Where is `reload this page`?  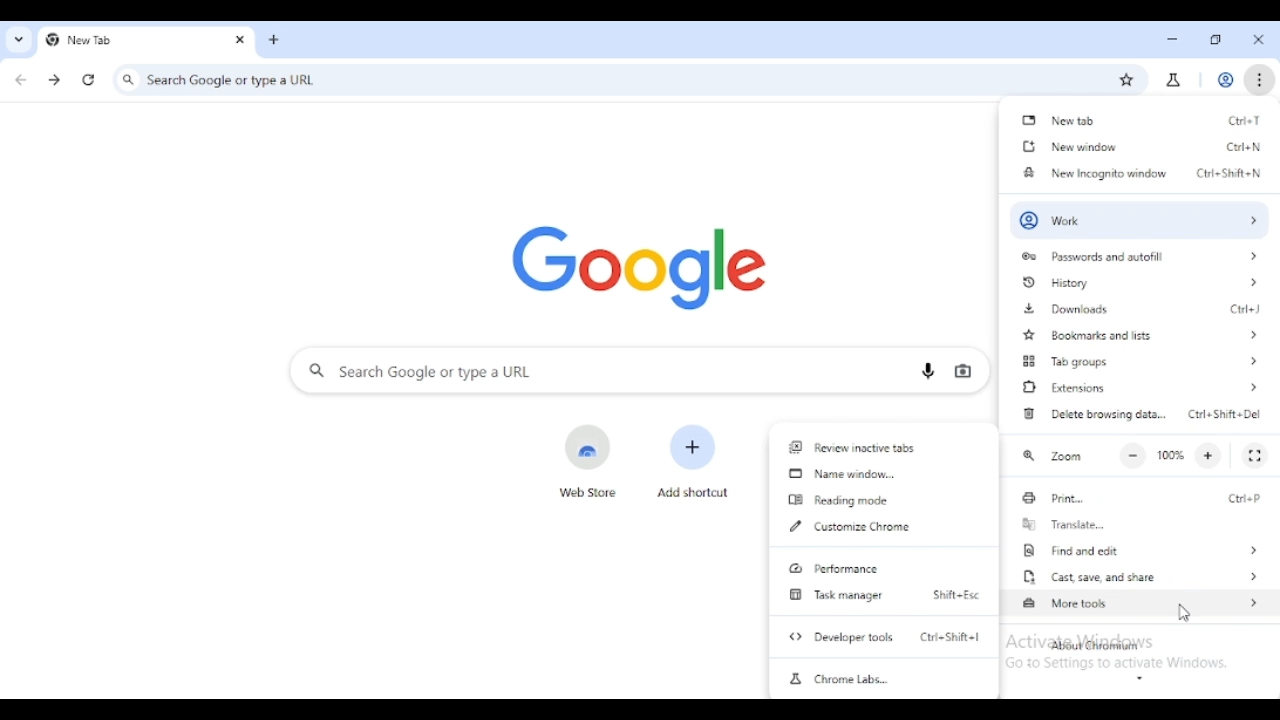
reload this page is located at coordinates (88, 80).